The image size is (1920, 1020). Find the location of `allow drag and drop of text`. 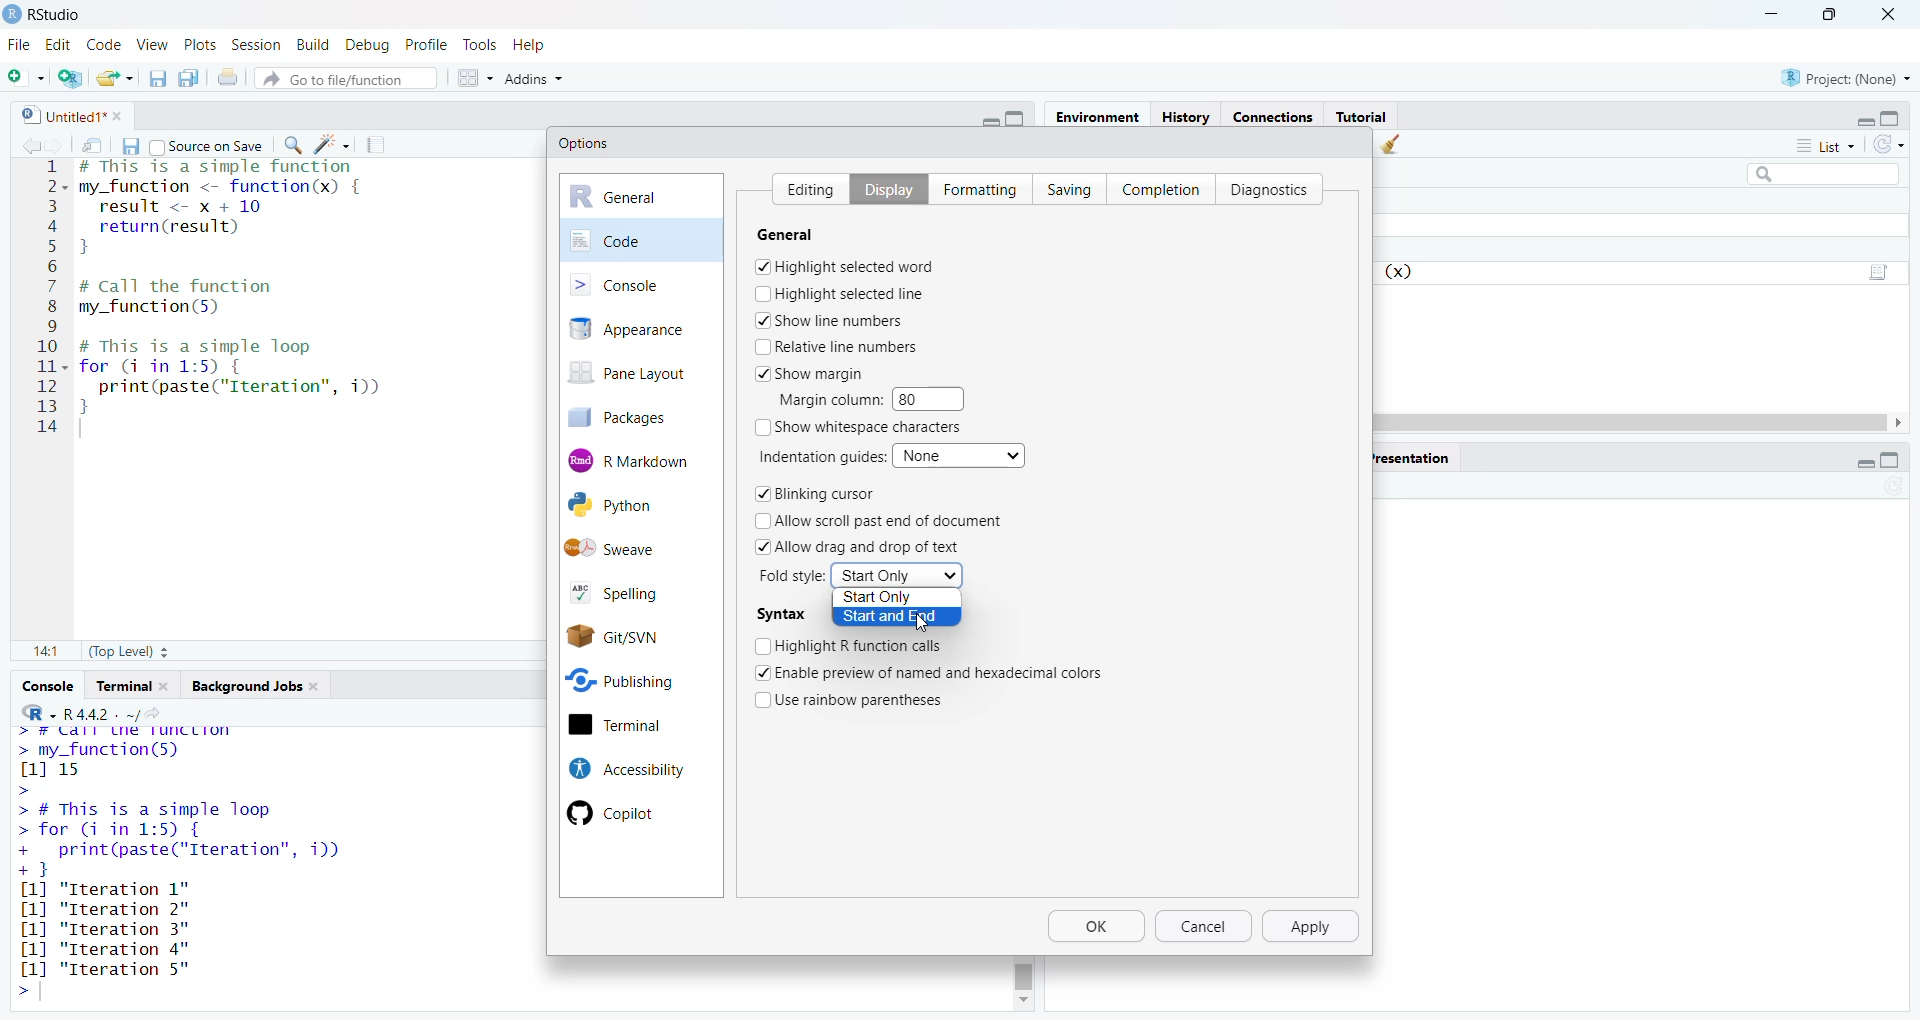

allow drag and drop of text is located at coordinates (860, 546).